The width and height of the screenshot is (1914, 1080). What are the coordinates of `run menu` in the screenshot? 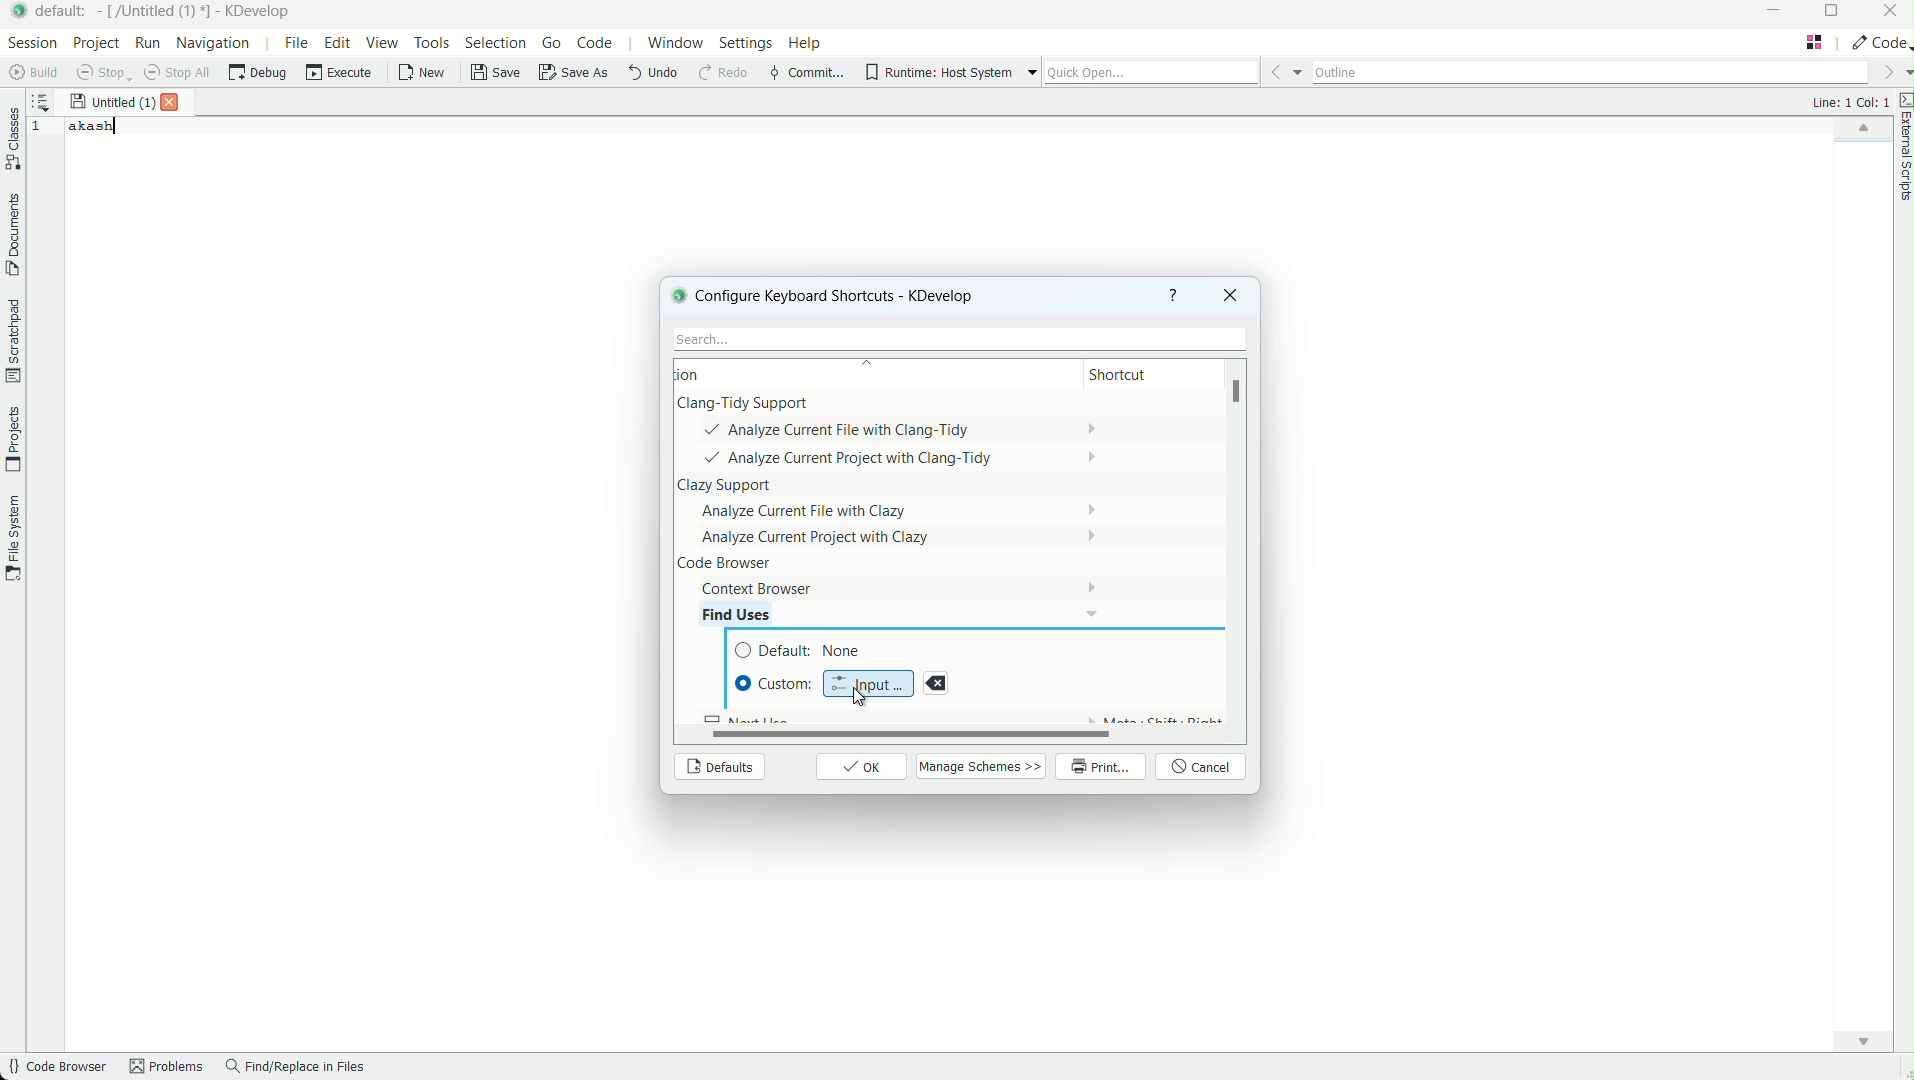 It's located at (148, 43).